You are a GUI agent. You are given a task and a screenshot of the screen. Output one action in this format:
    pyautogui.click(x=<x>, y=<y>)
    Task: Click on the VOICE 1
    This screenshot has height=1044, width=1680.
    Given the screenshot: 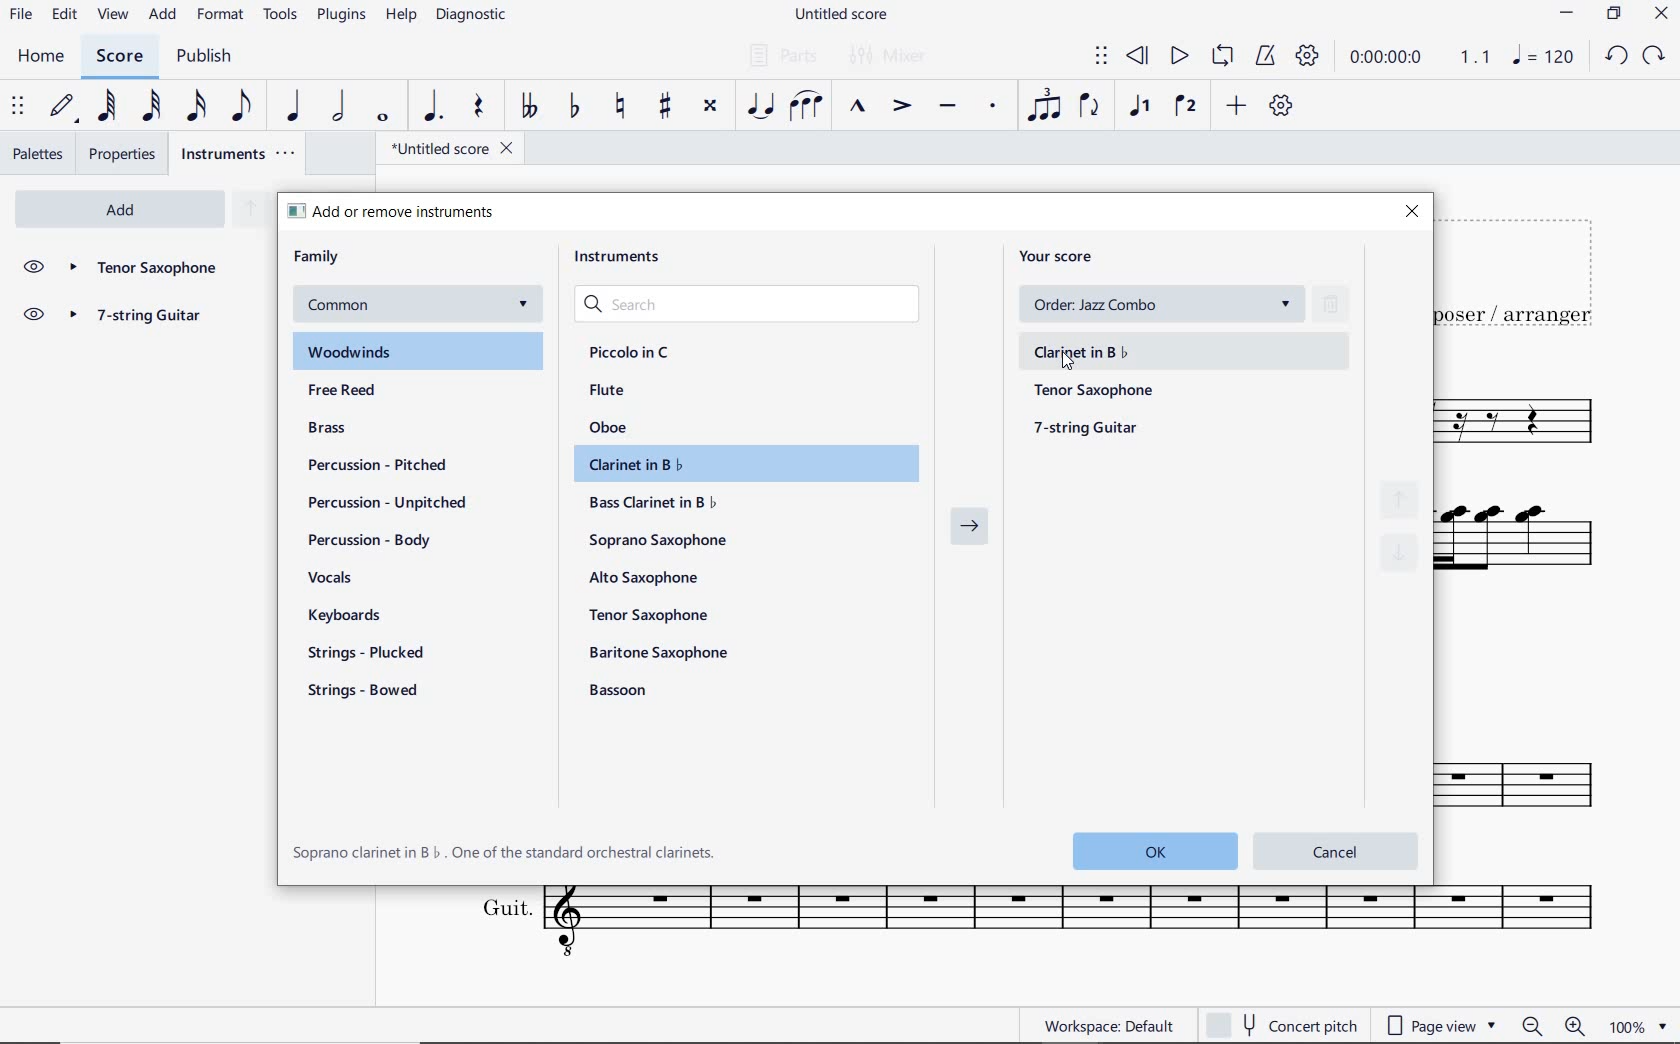 What is the action you would take?
    pyautogui.click(x=1139, y=108)
    